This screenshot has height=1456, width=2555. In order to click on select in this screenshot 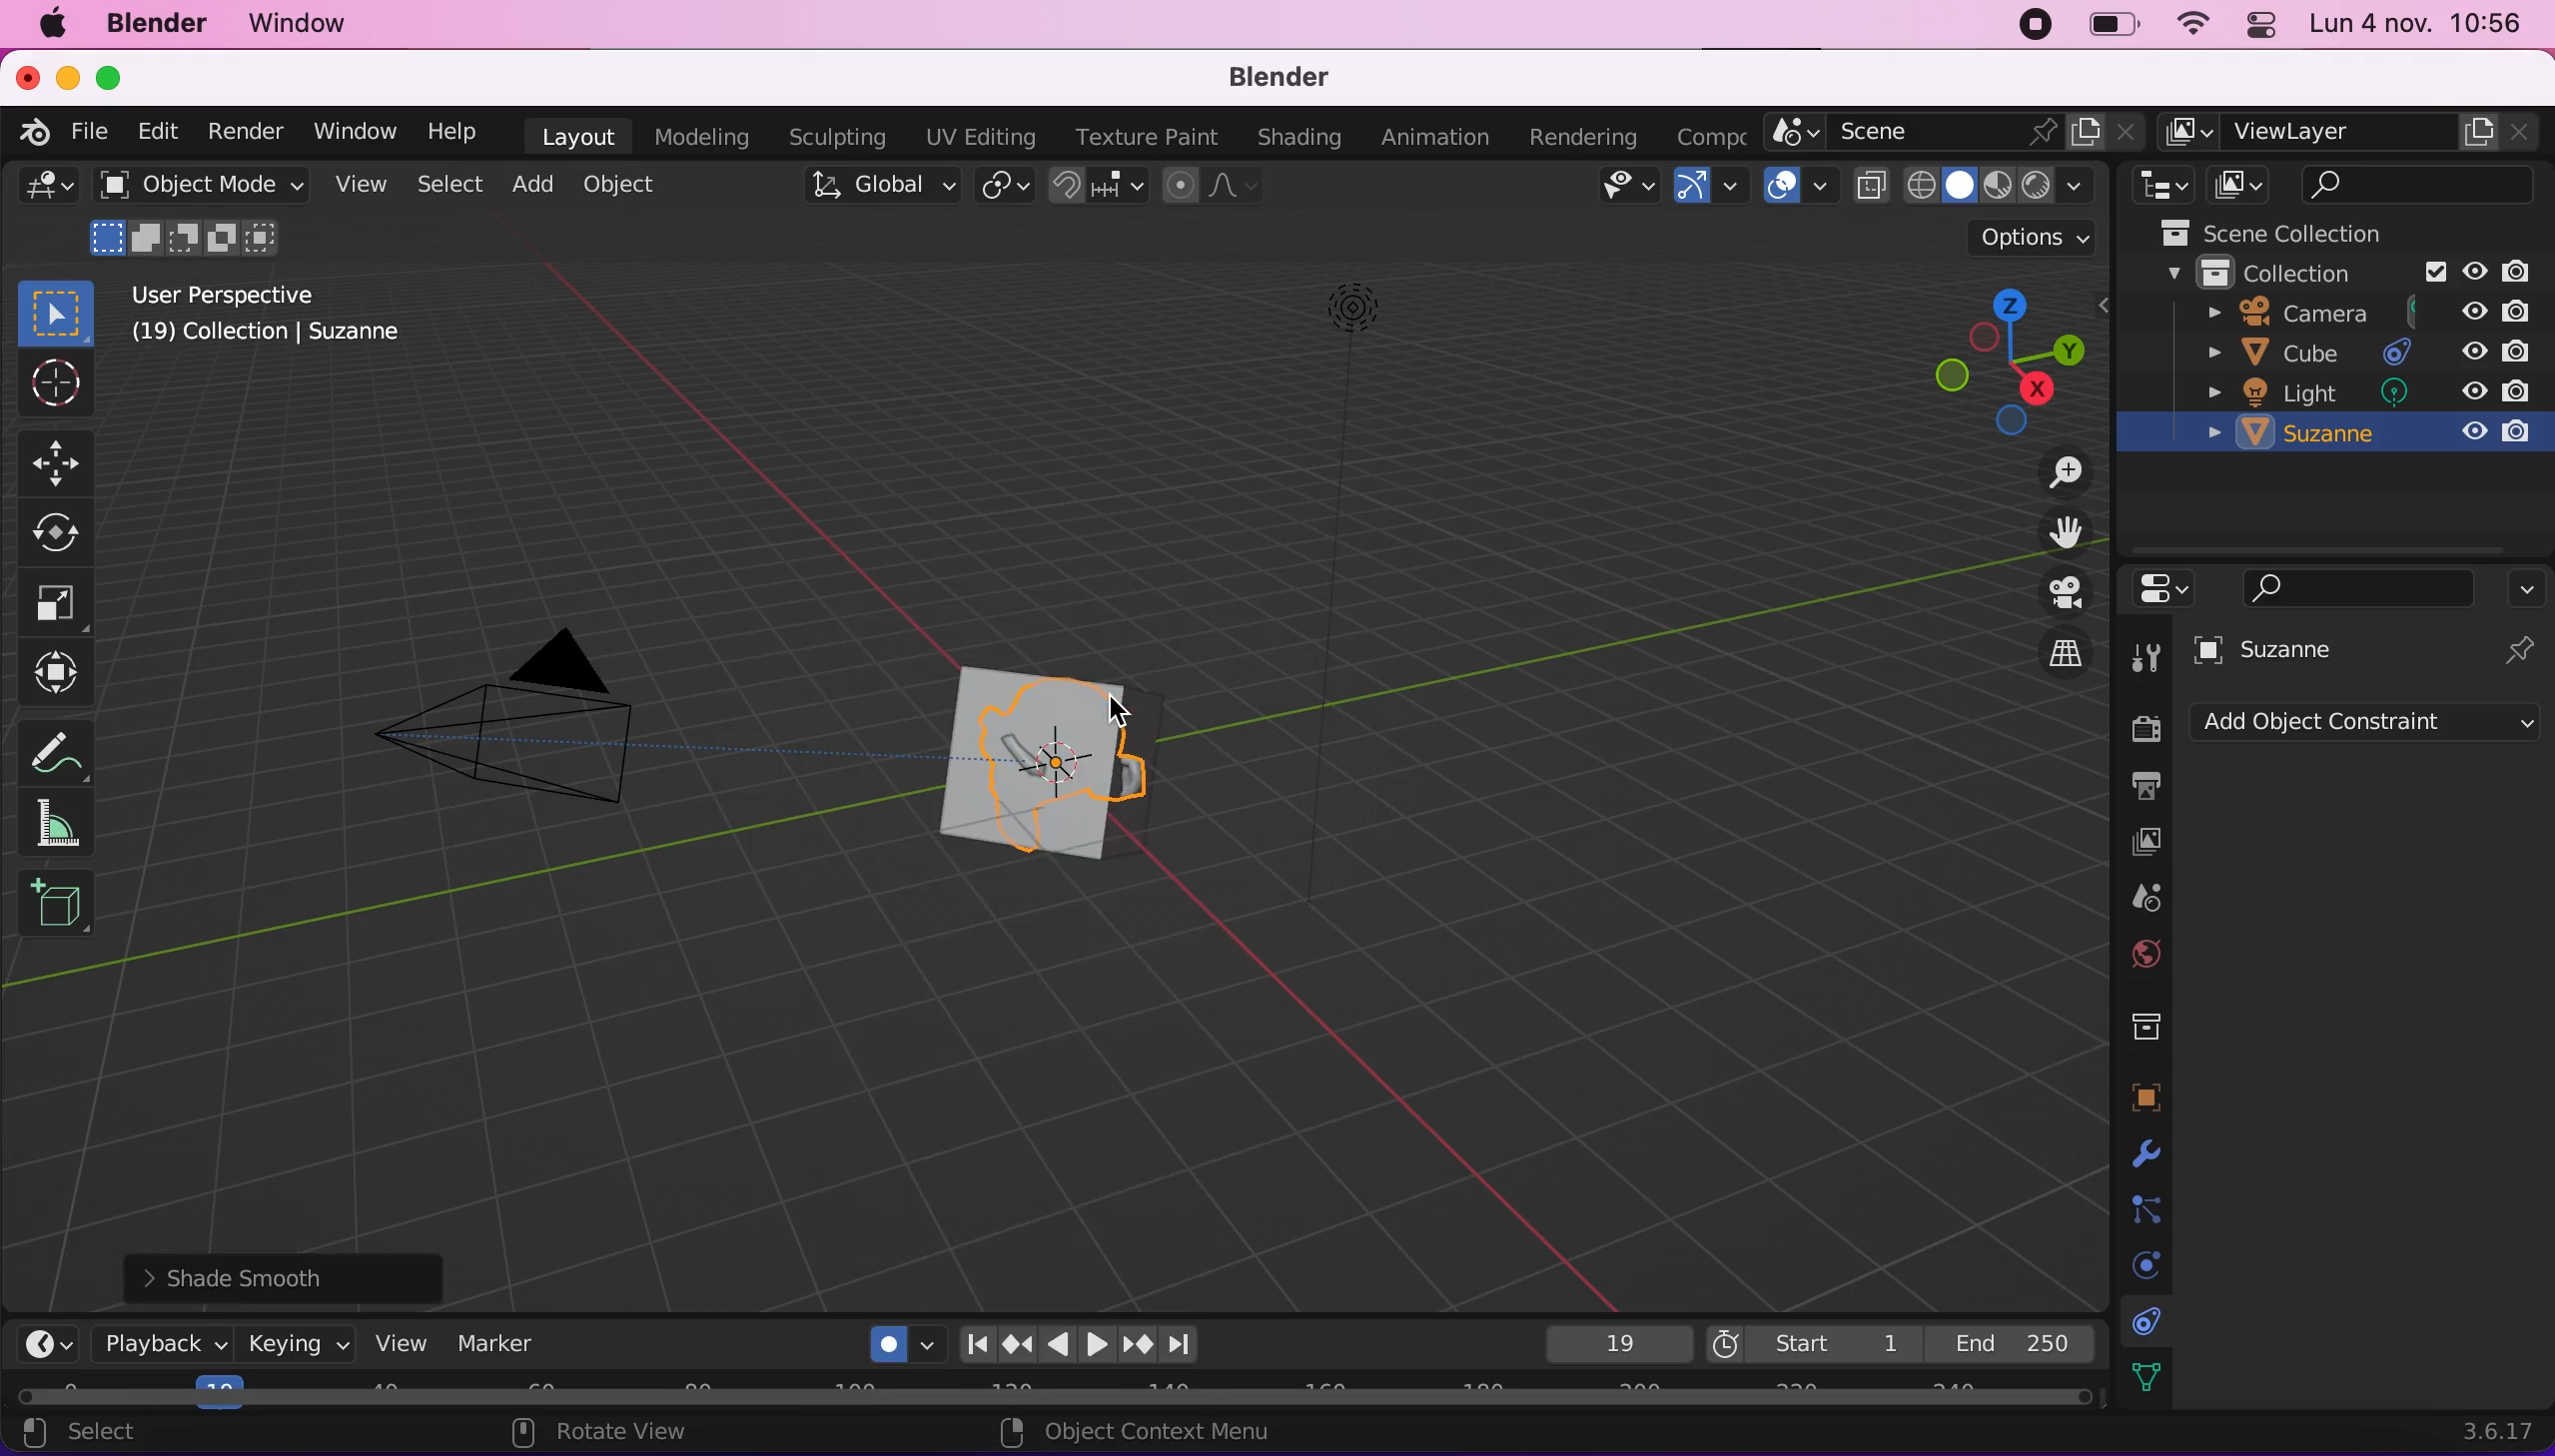, I will do `click(446, 183)`.